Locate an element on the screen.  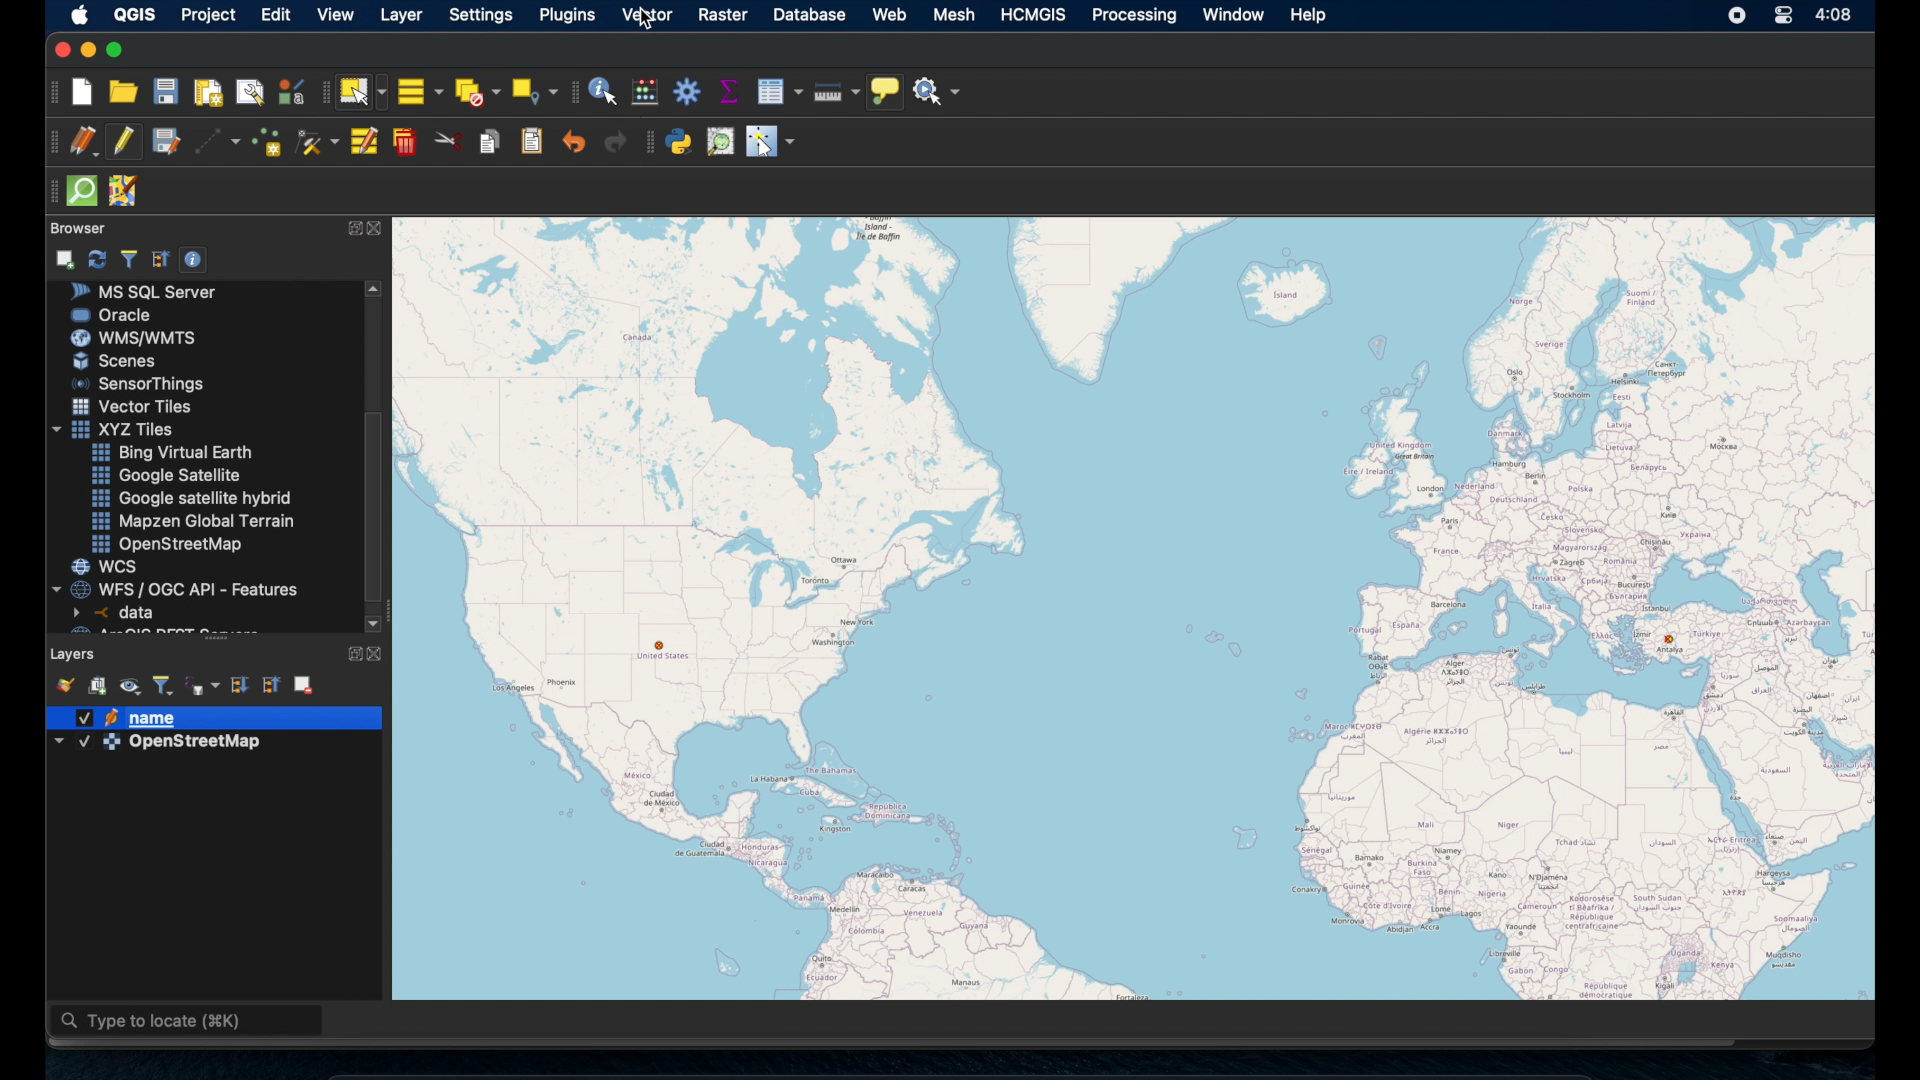
josh remote is located at coordinates (128, 192).